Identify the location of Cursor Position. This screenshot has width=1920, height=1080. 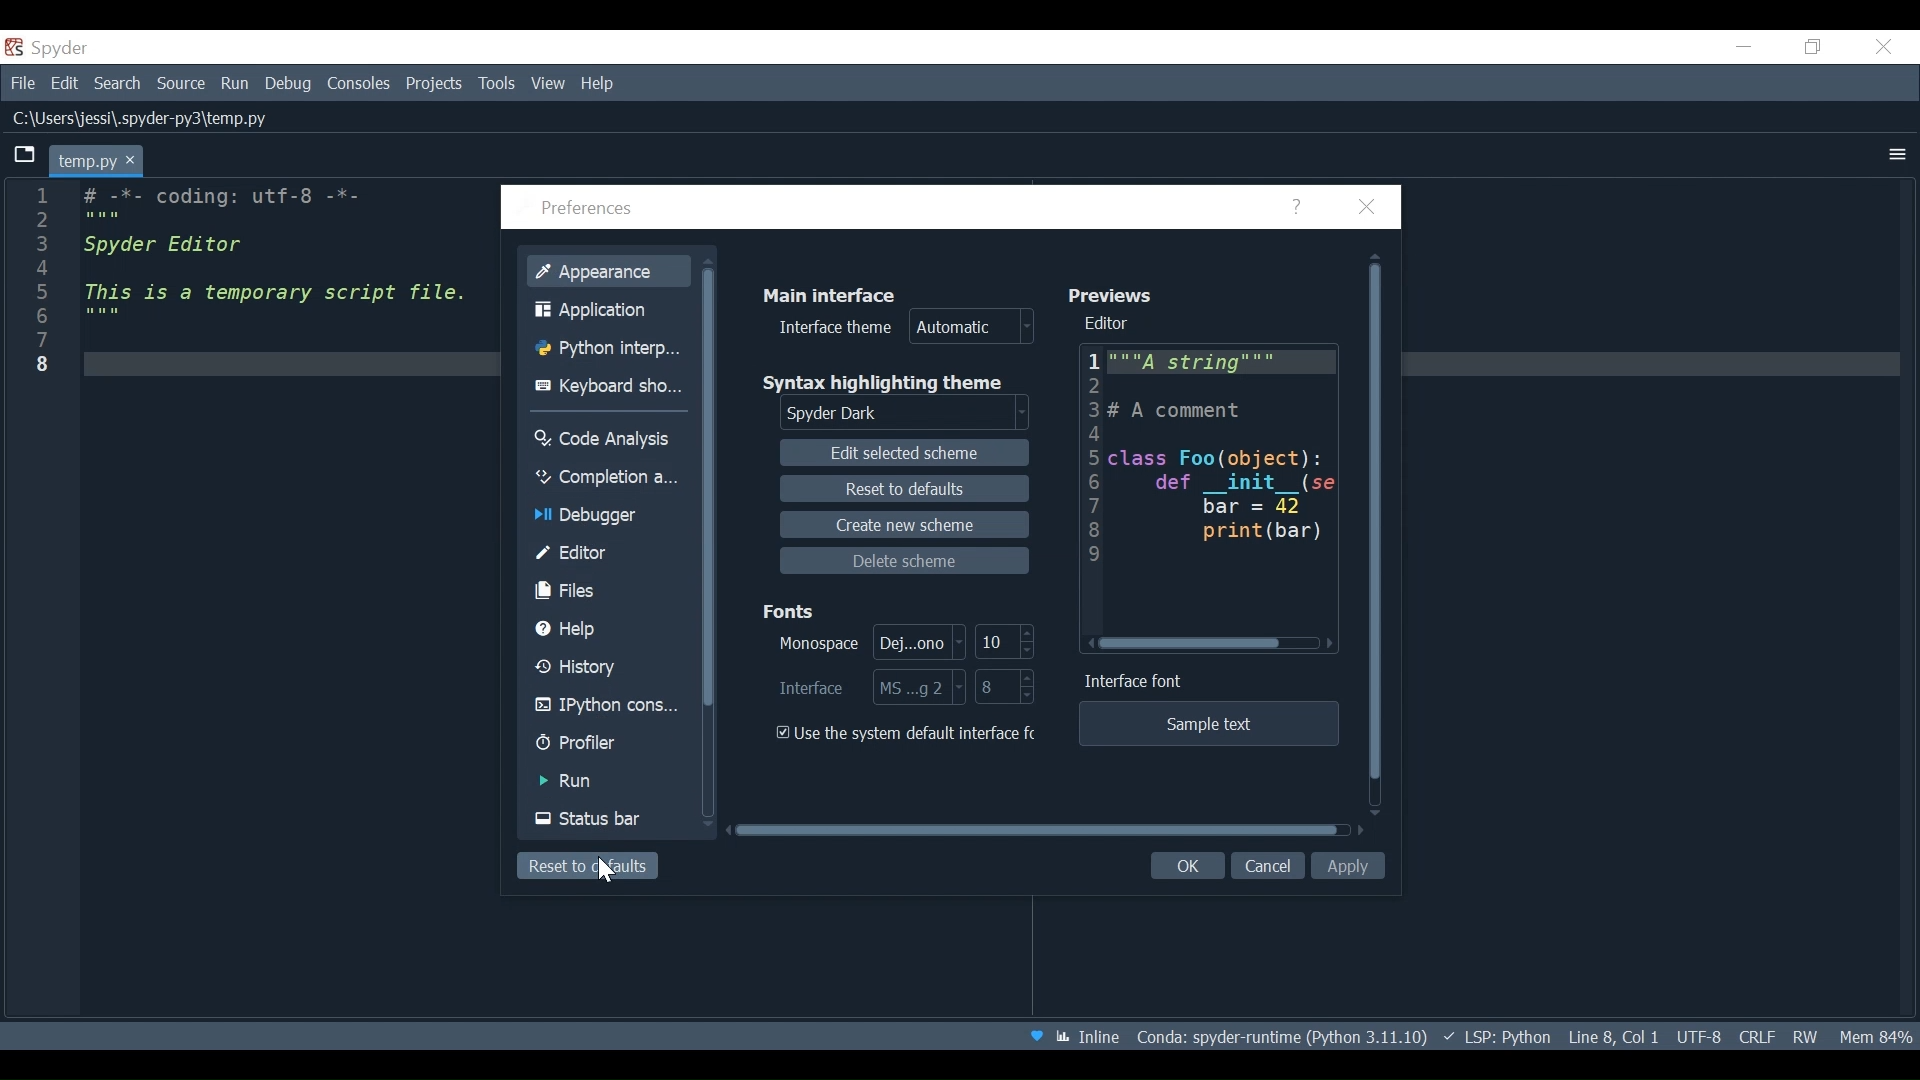
(1613, 1037).